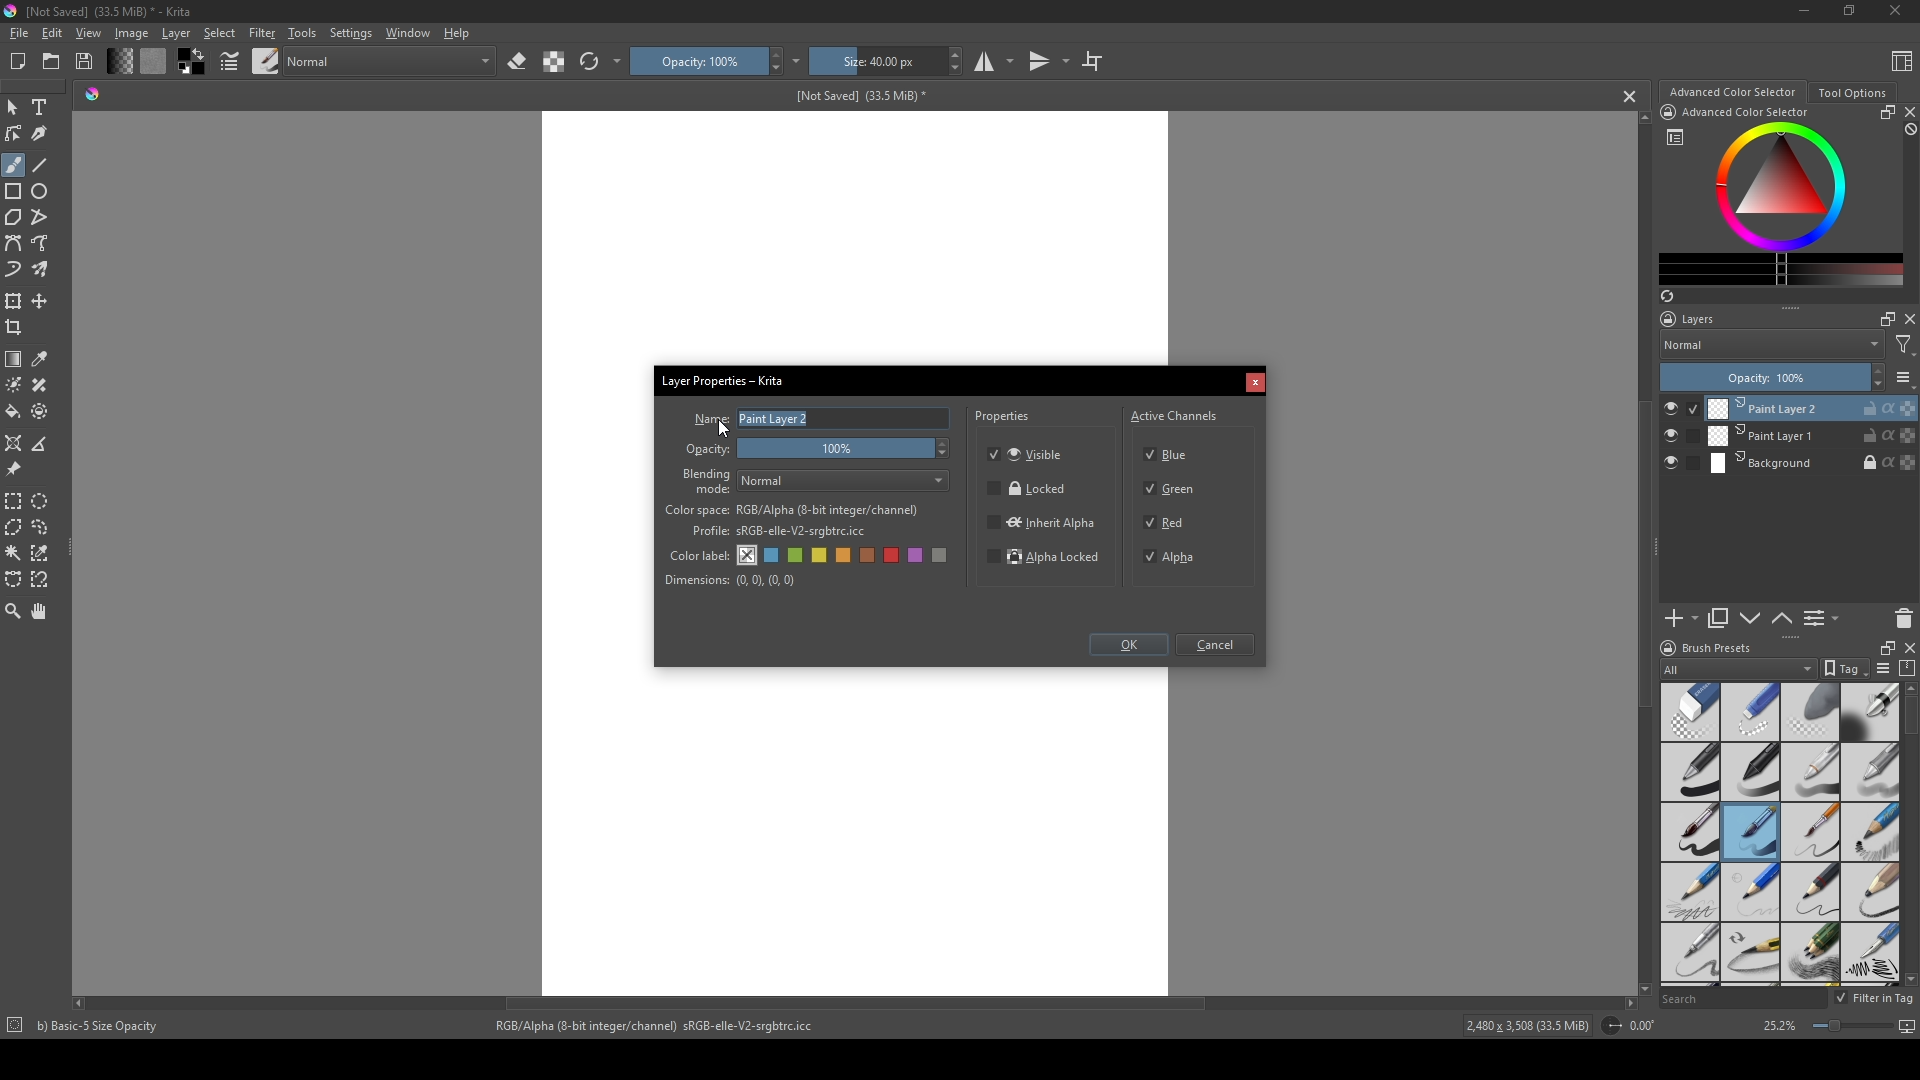 This screenshot has height=1080, width=1920. Describe the element at coordinates (119, 61) in the screenshot. I see `change shade` at that location.